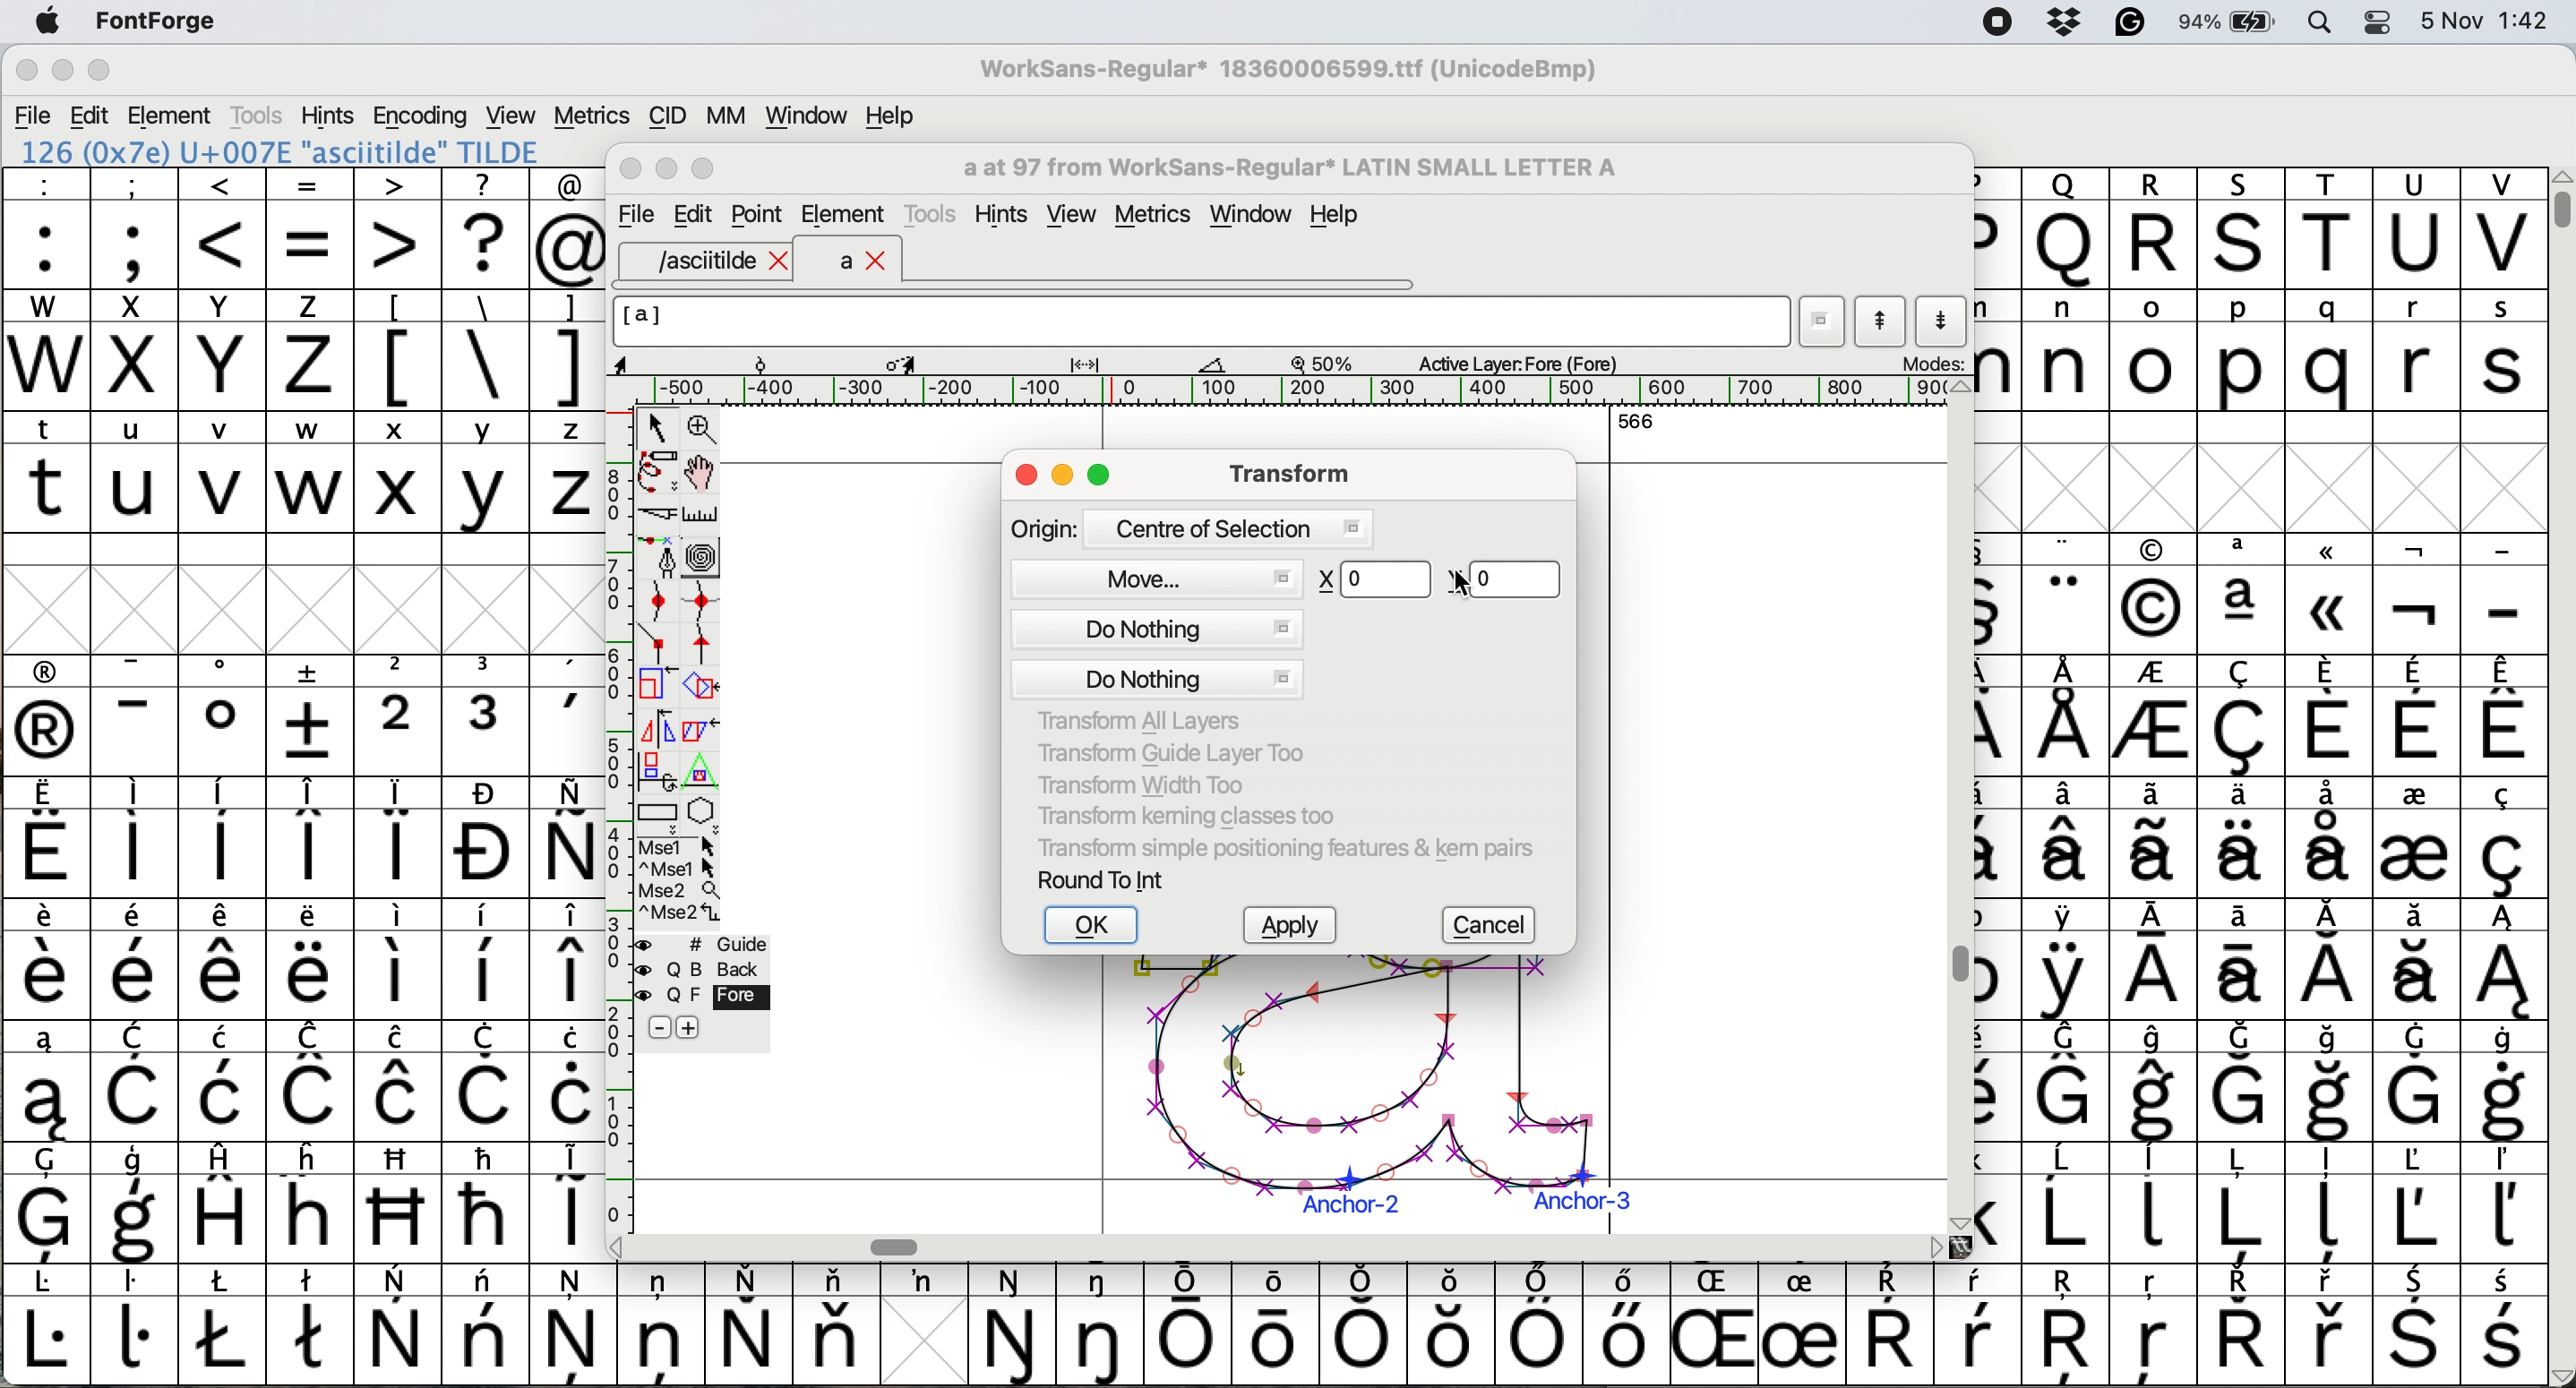  Describe the element at coordinates (2334, 1083) in the screenshot. I see `symbol` at that location.